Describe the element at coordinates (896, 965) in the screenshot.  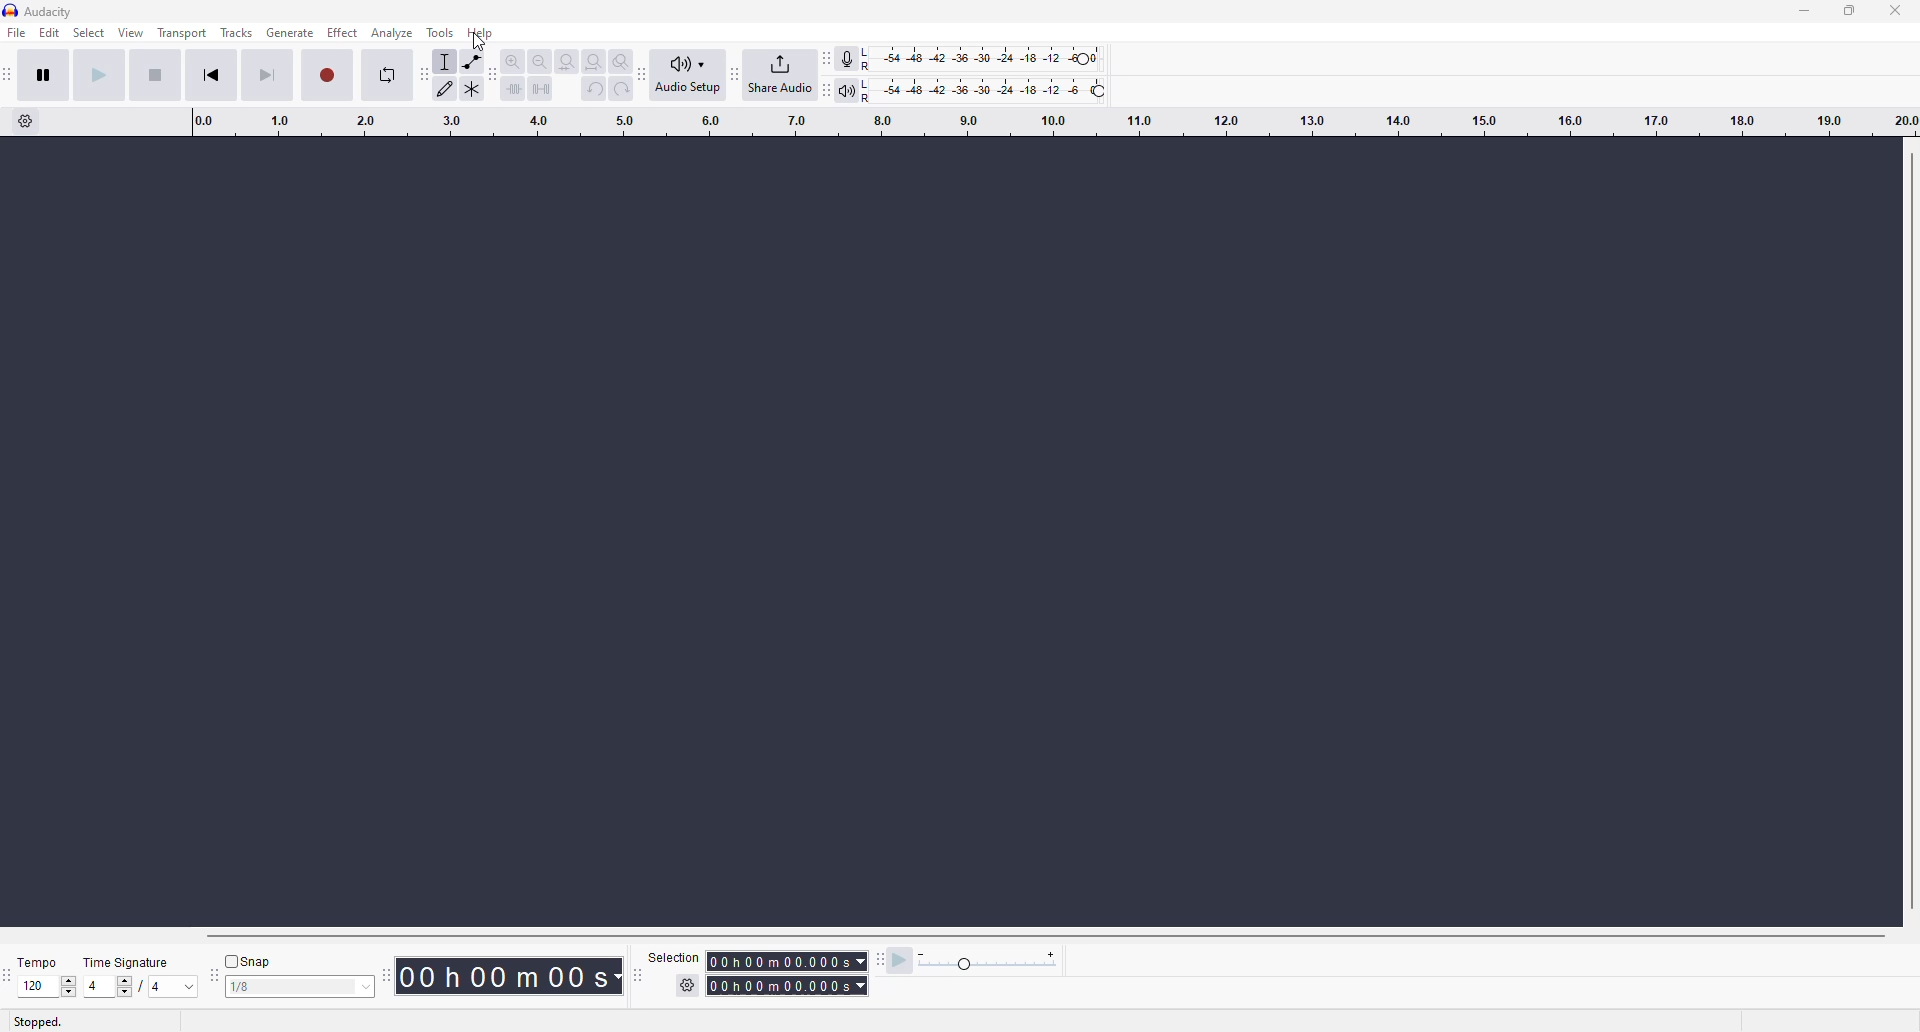
I see `play at speed` at that location.